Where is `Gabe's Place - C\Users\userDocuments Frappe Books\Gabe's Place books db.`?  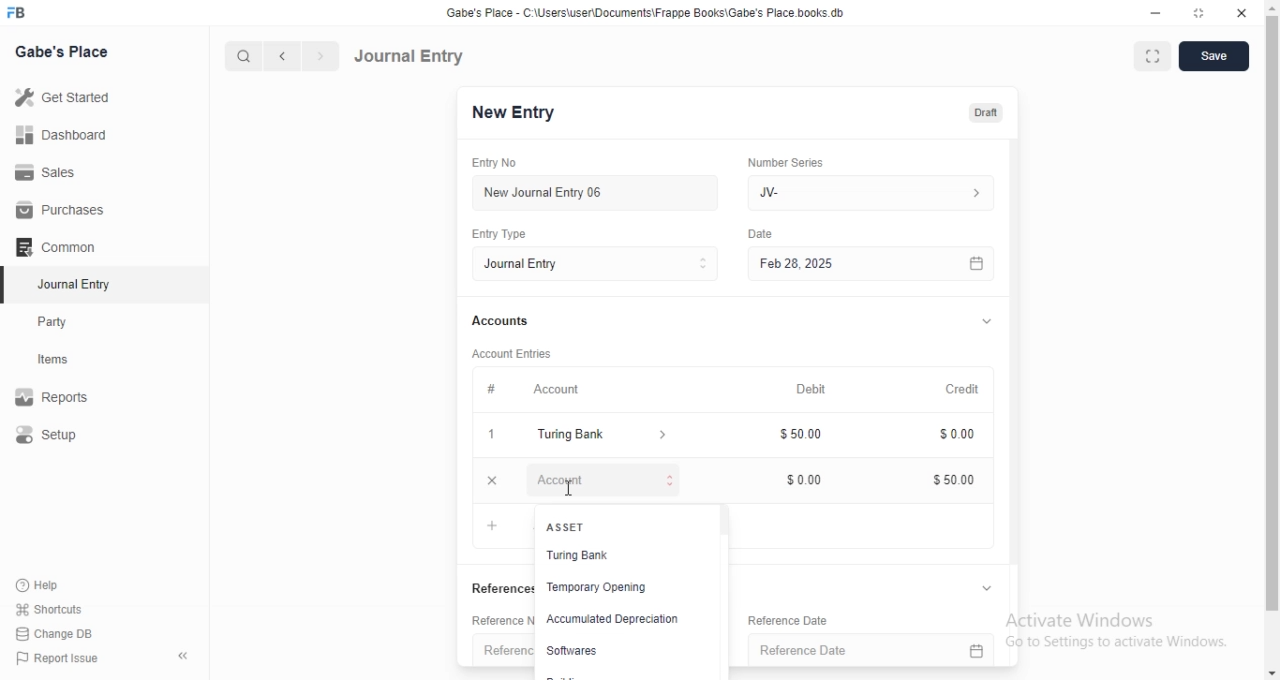
Gabe's Place - C\Users\userDocuments Frappe Books\Gabe's Place books db. is located at coordinates (654, 13).